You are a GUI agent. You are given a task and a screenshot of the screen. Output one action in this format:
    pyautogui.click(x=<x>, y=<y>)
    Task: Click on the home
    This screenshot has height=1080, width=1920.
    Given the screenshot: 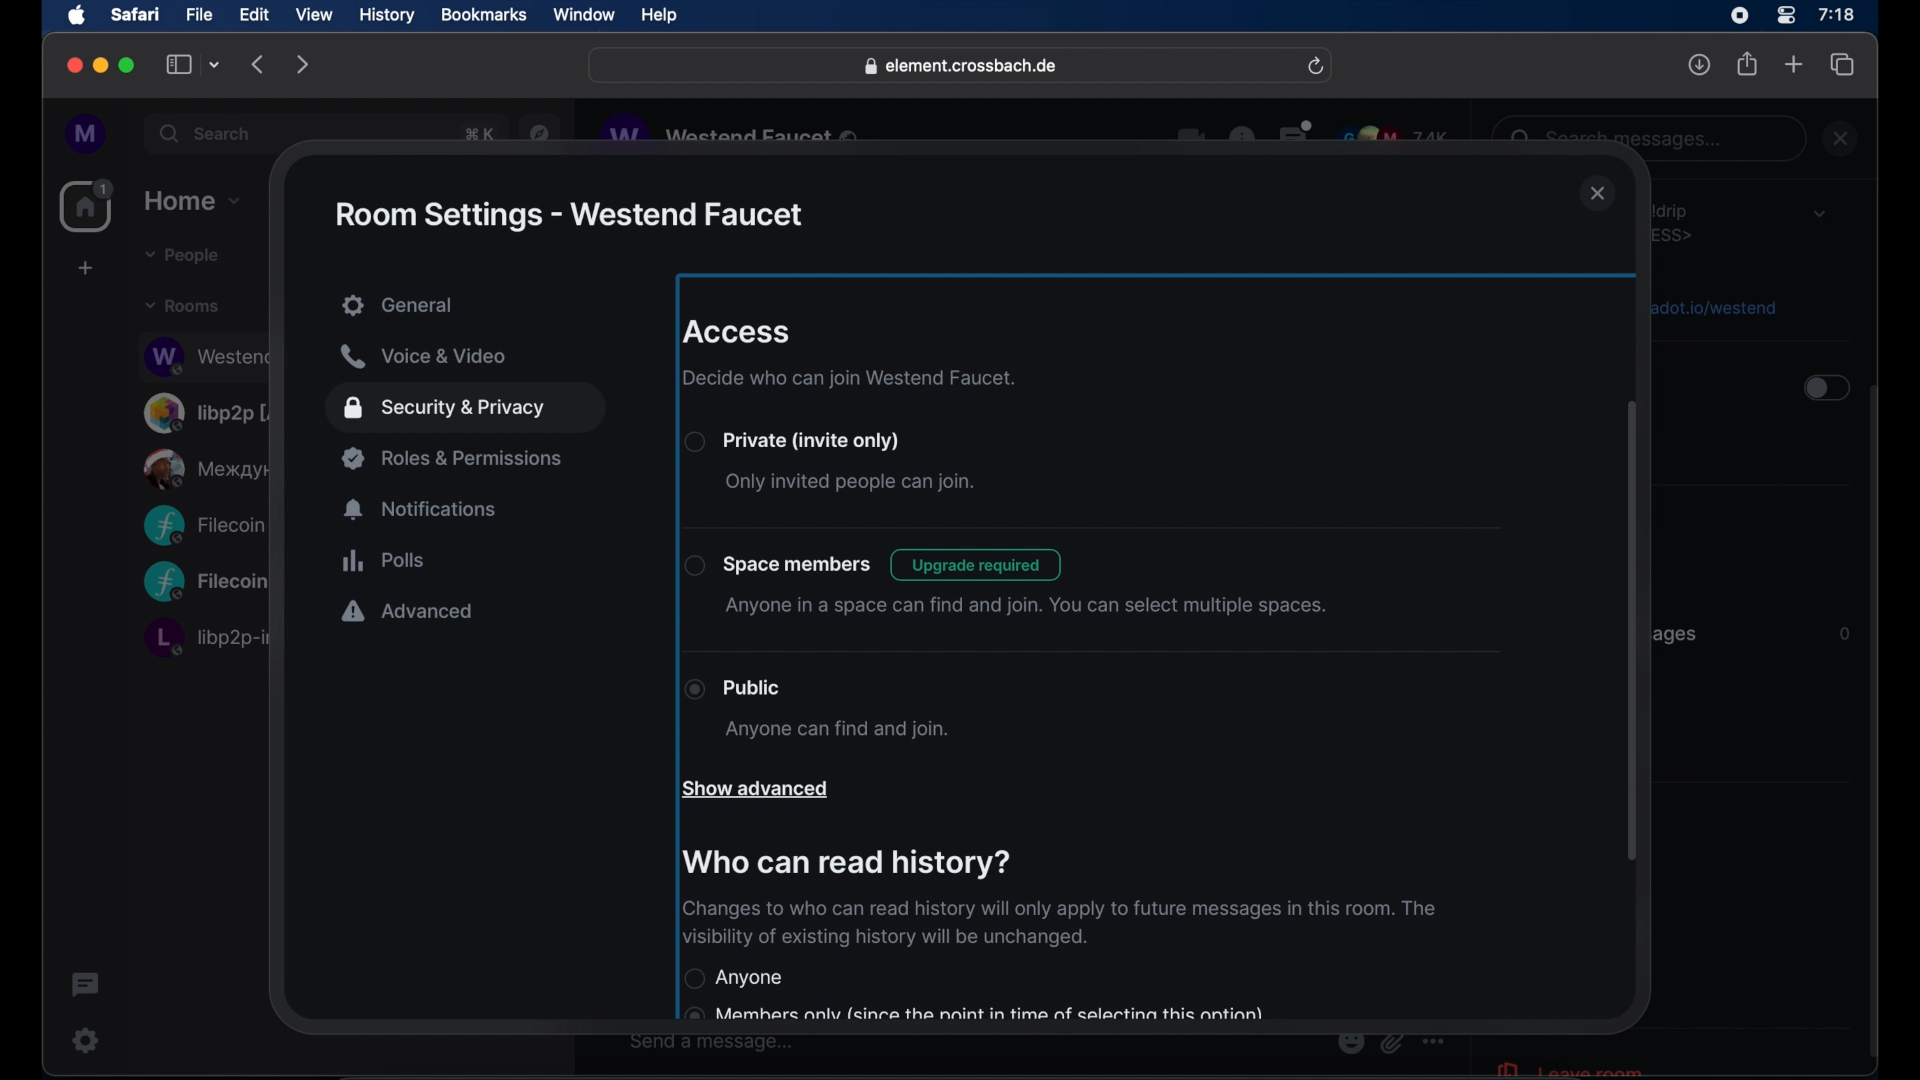 What is the action you would take?
    pyautogui.click(x=89, y=206)
    